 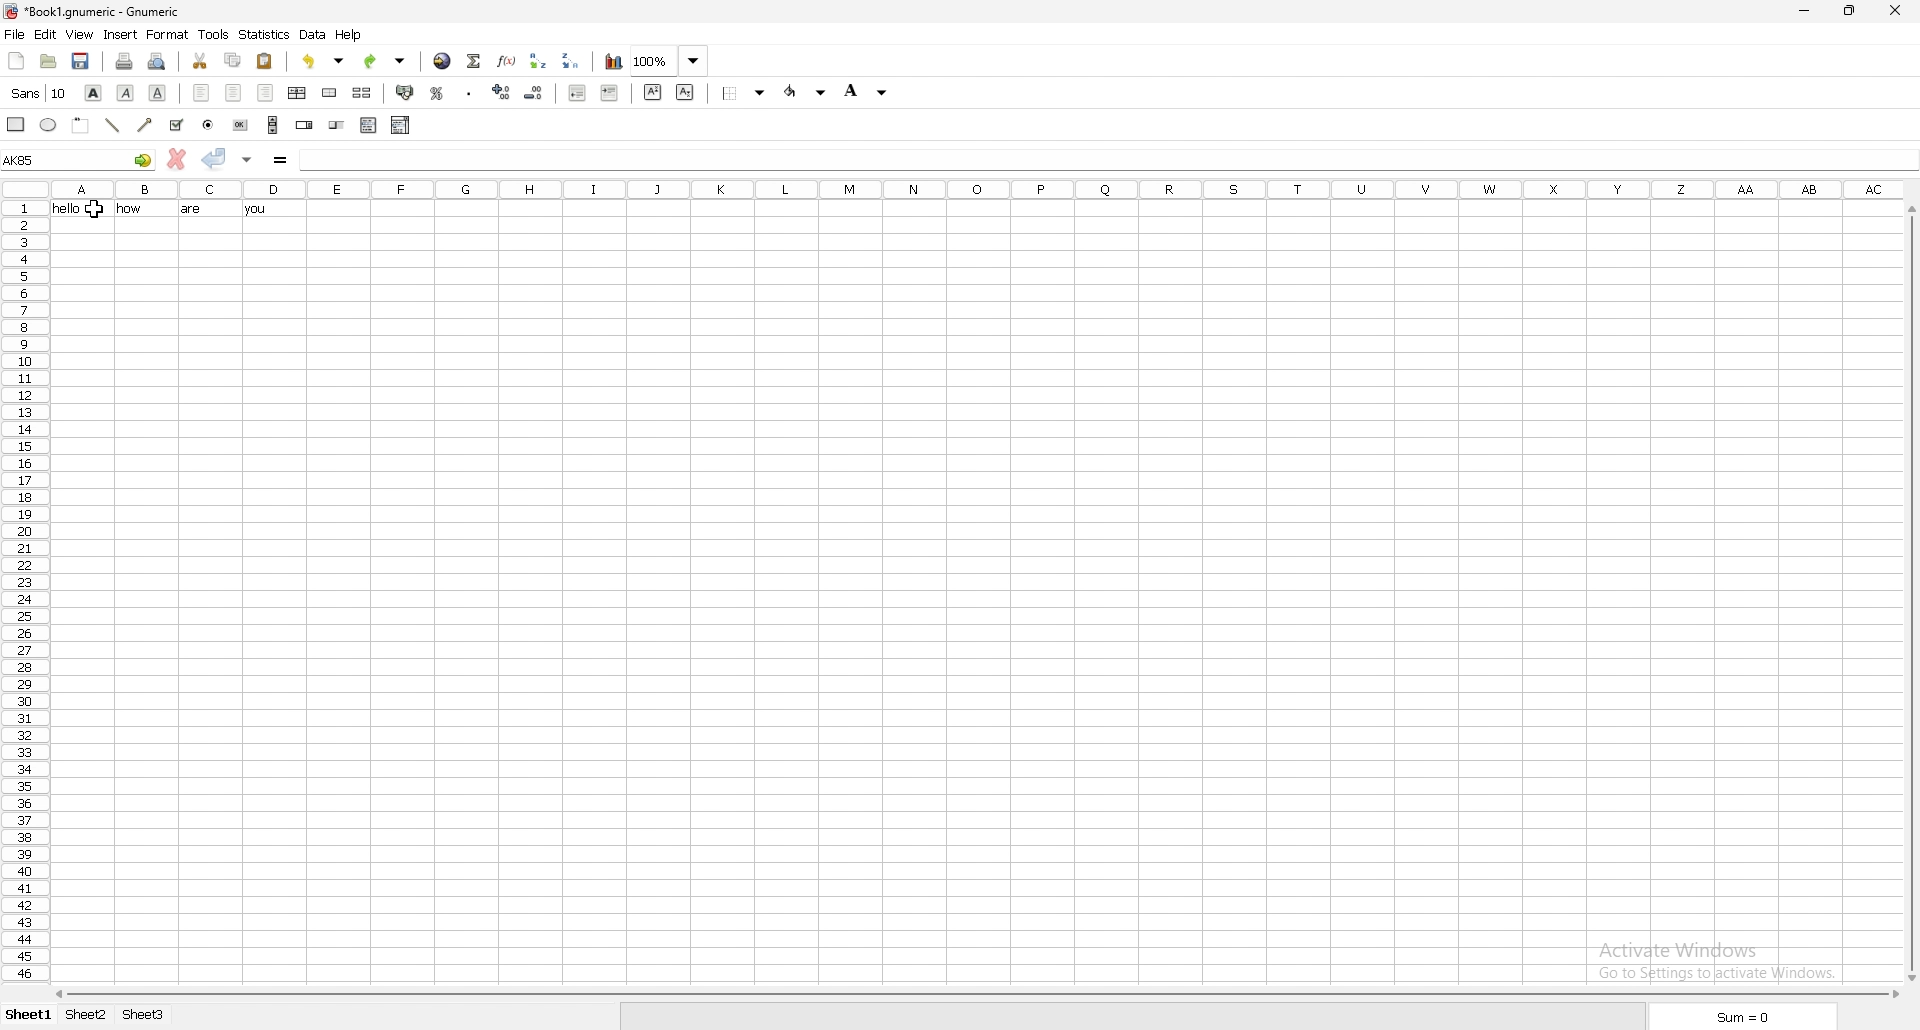 I want to click on accounting, so click(x=407, y=93).